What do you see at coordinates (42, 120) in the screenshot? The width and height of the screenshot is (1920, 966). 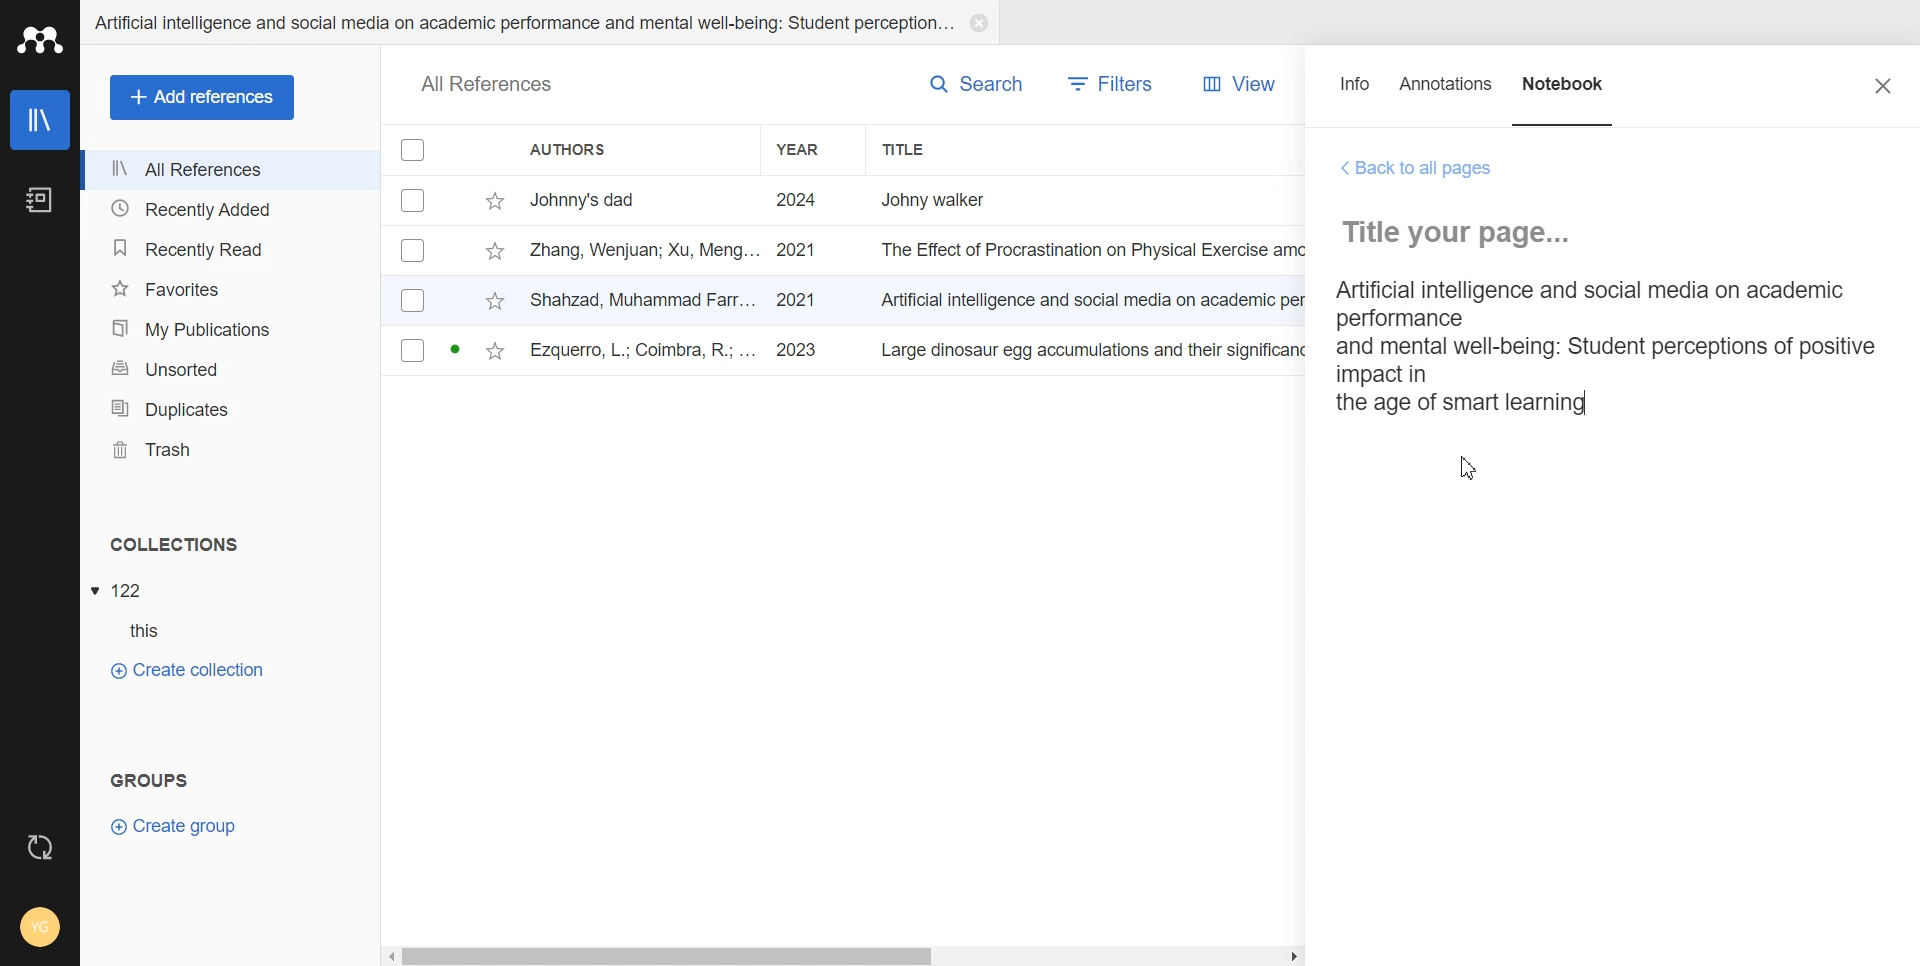 I see `Library` at bounding box center [42, 120].